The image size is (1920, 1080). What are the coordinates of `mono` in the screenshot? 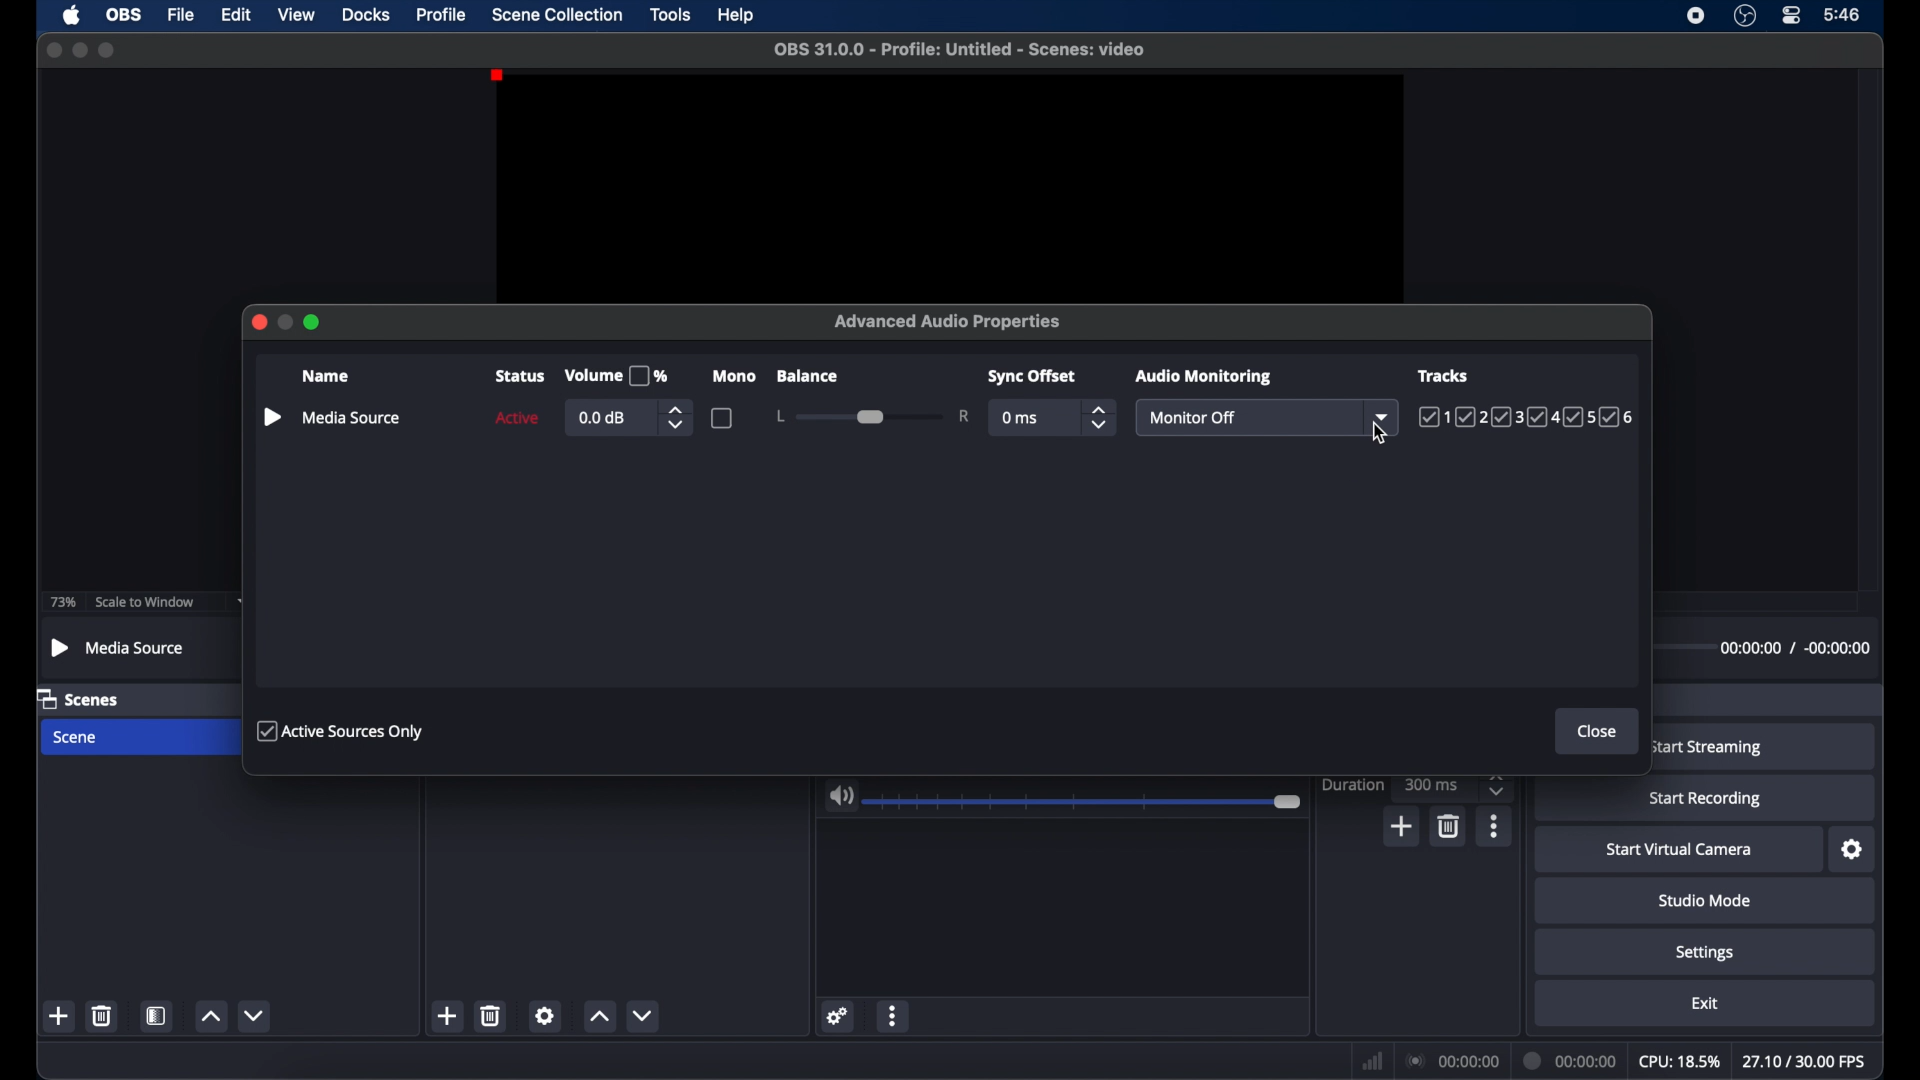 It's located at (736, 376).